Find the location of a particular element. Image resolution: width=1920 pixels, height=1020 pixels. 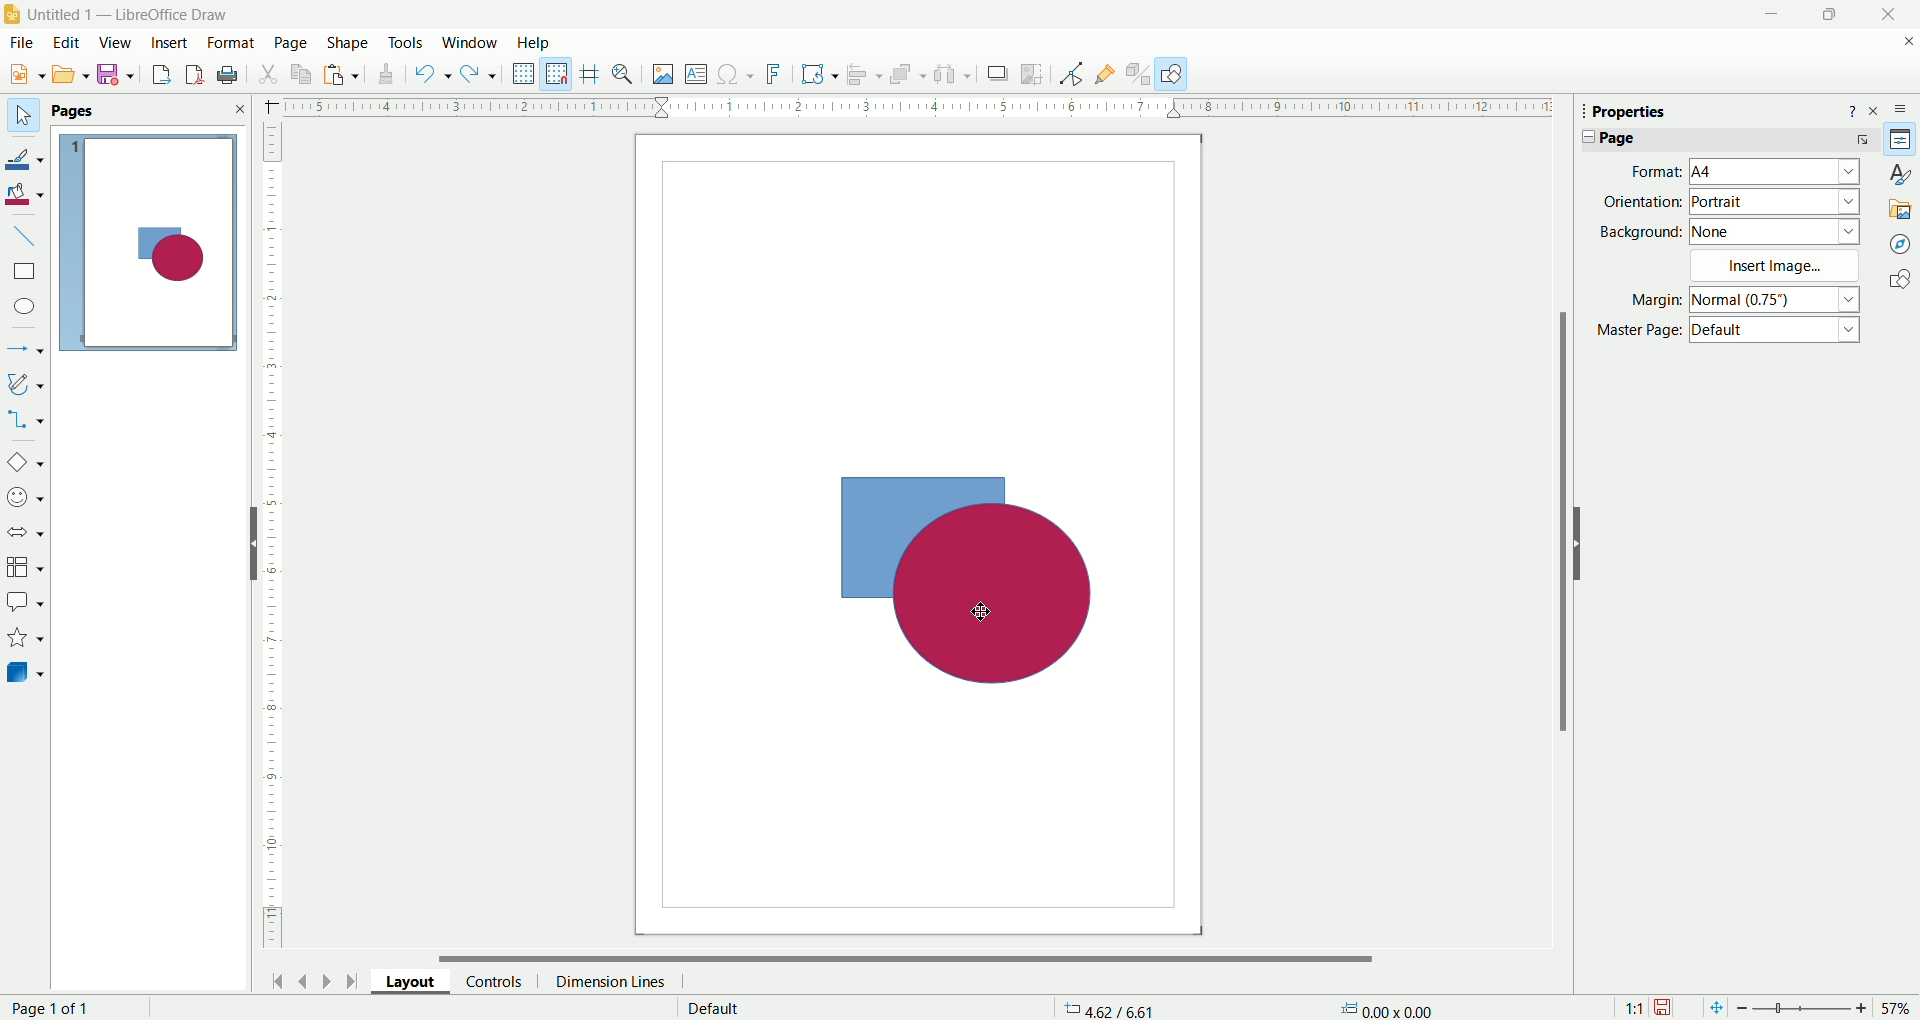

orientation is located at coordinates (1726, 201).